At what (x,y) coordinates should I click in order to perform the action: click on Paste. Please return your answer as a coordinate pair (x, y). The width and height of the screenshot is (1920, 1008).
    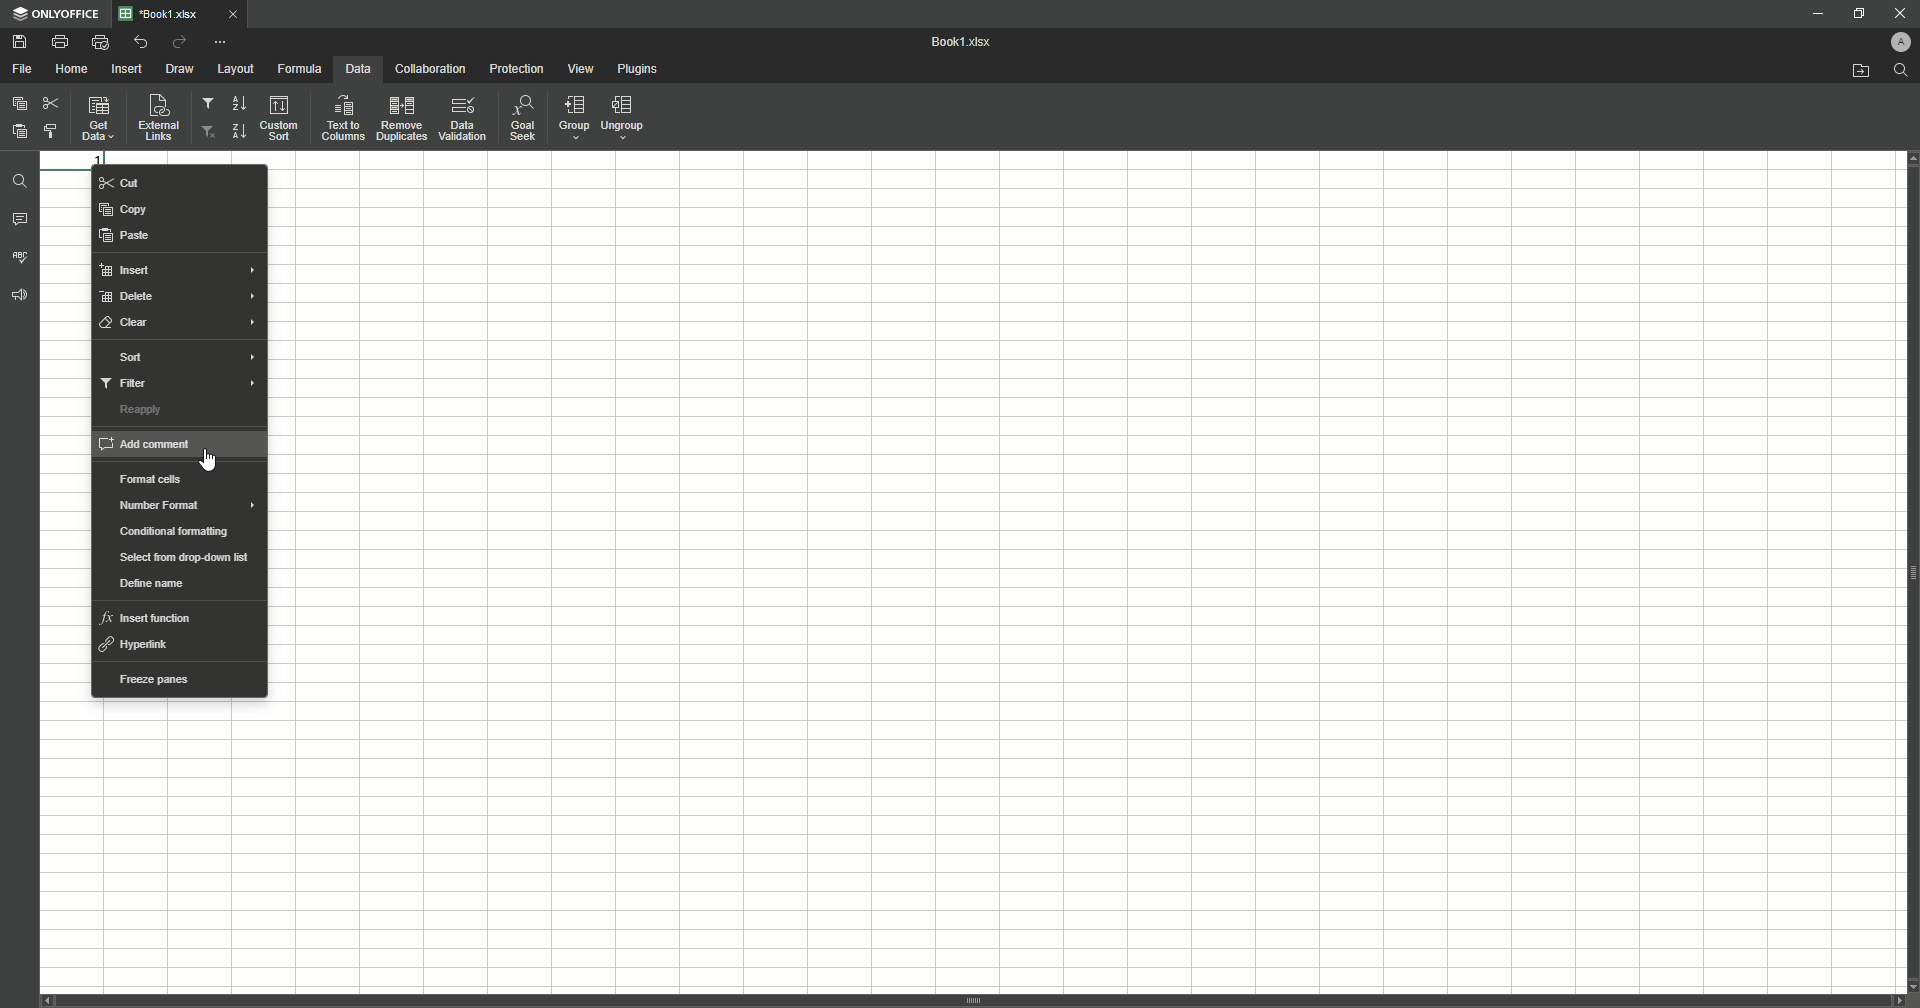
    Looking at the image, I should click on (19, 130).